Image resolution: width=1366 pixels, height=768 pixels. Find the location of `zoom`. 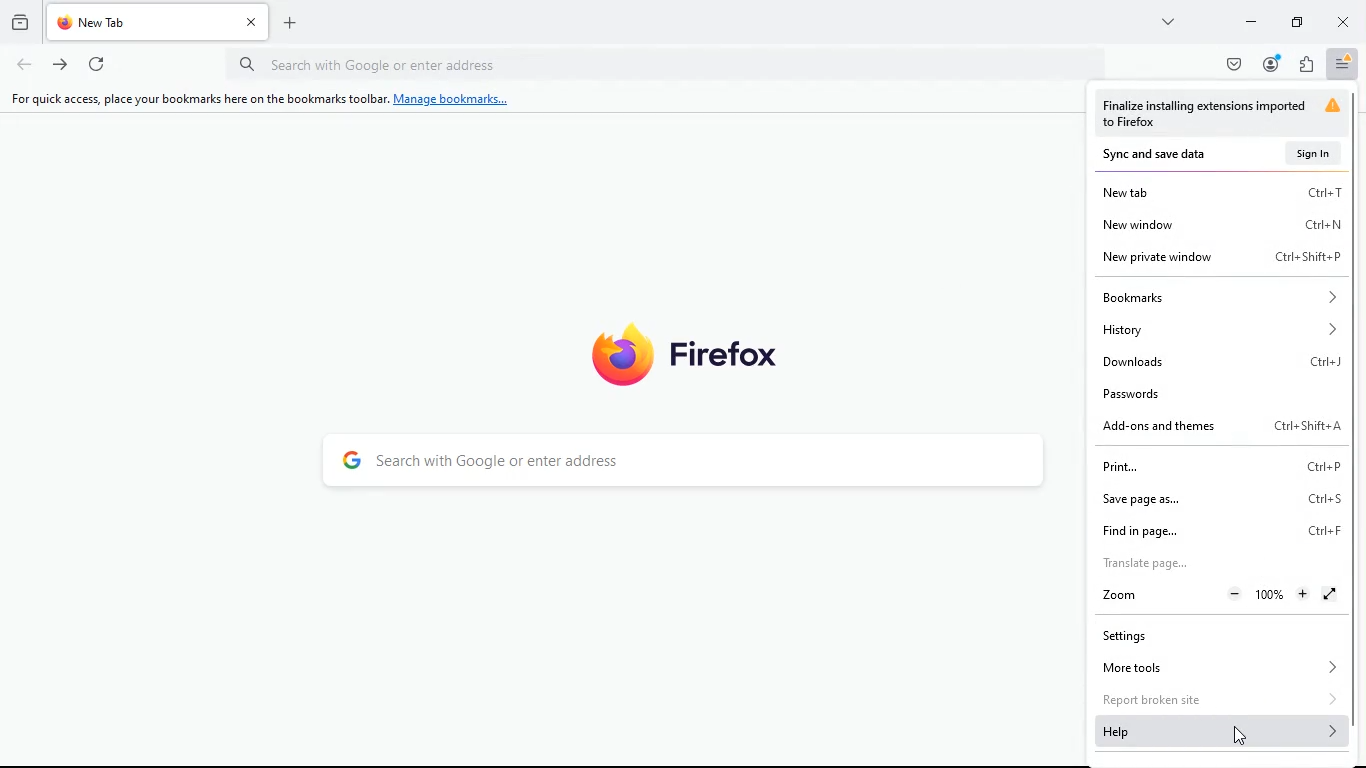

zoom is located at coordinates (1121, 595).